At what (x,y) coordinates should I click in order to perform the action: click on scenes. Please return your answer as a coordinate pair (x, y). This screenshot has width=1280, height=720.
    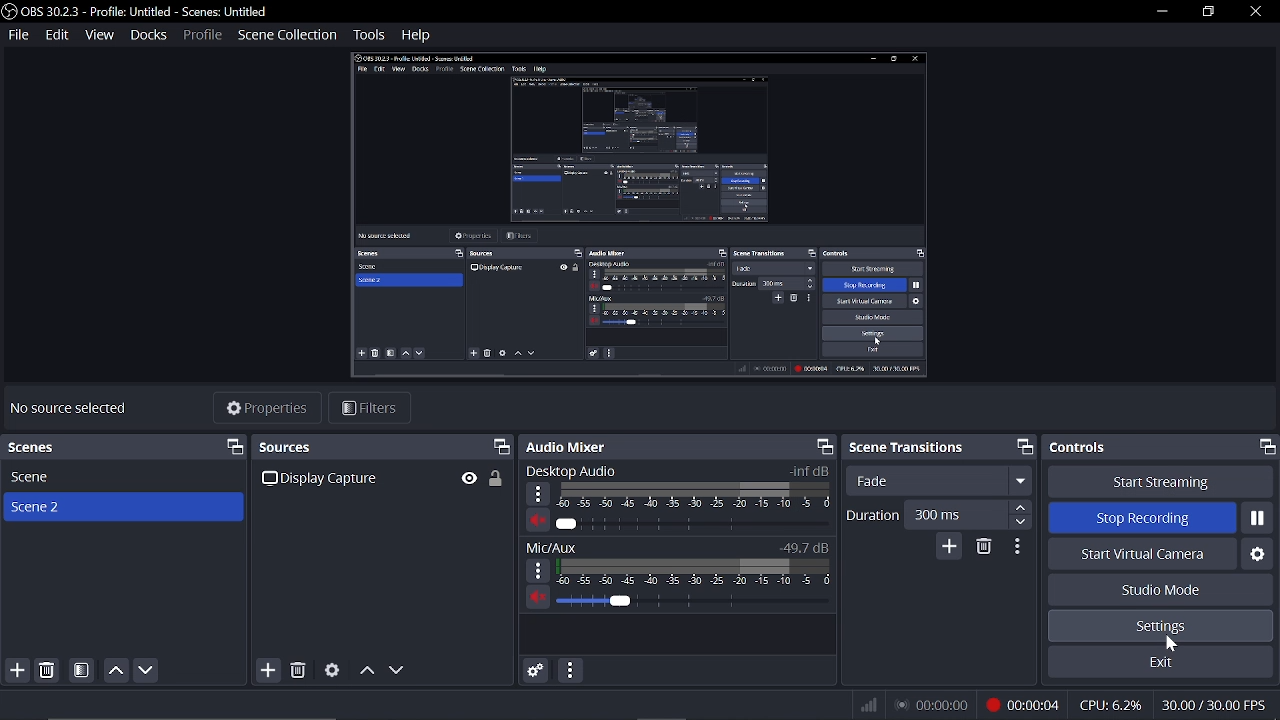
    Looking at the image, I should click on (35, 445).